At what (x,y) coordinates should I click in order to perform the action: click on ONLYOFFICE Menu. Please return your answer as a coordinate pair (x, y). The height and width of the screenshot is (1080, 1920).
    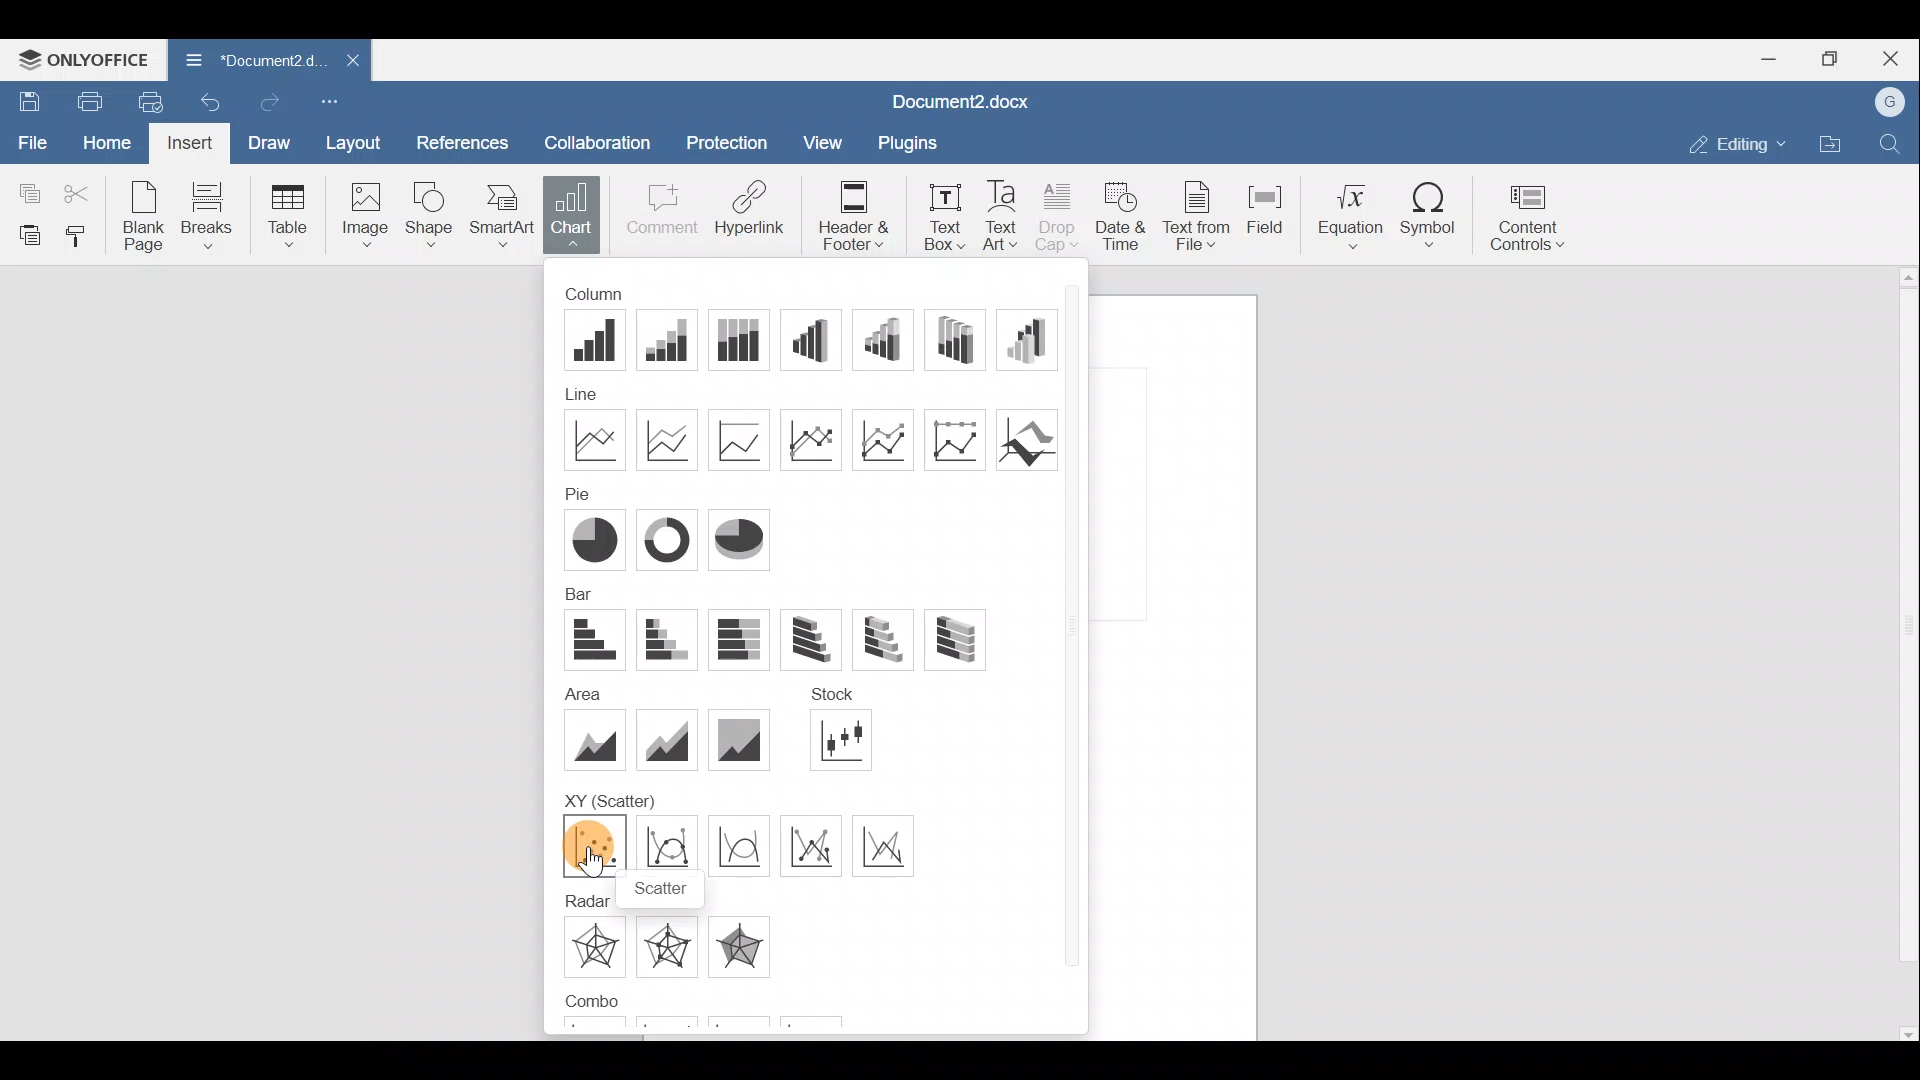
    Looking at the image, I should click on (82, 57).